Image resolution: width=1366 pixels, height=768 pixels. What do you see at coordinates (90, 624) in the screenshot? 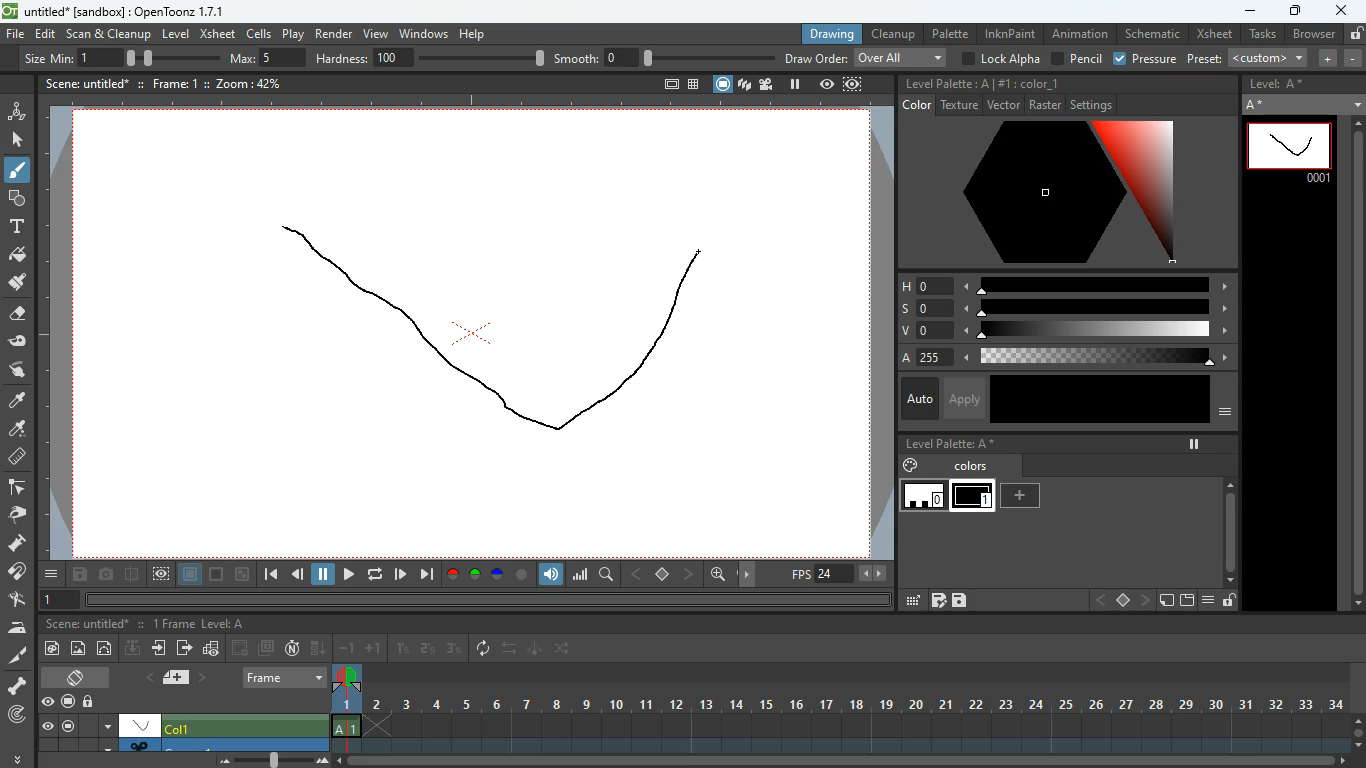
I see `scene title` at bounding box center [90, 624].